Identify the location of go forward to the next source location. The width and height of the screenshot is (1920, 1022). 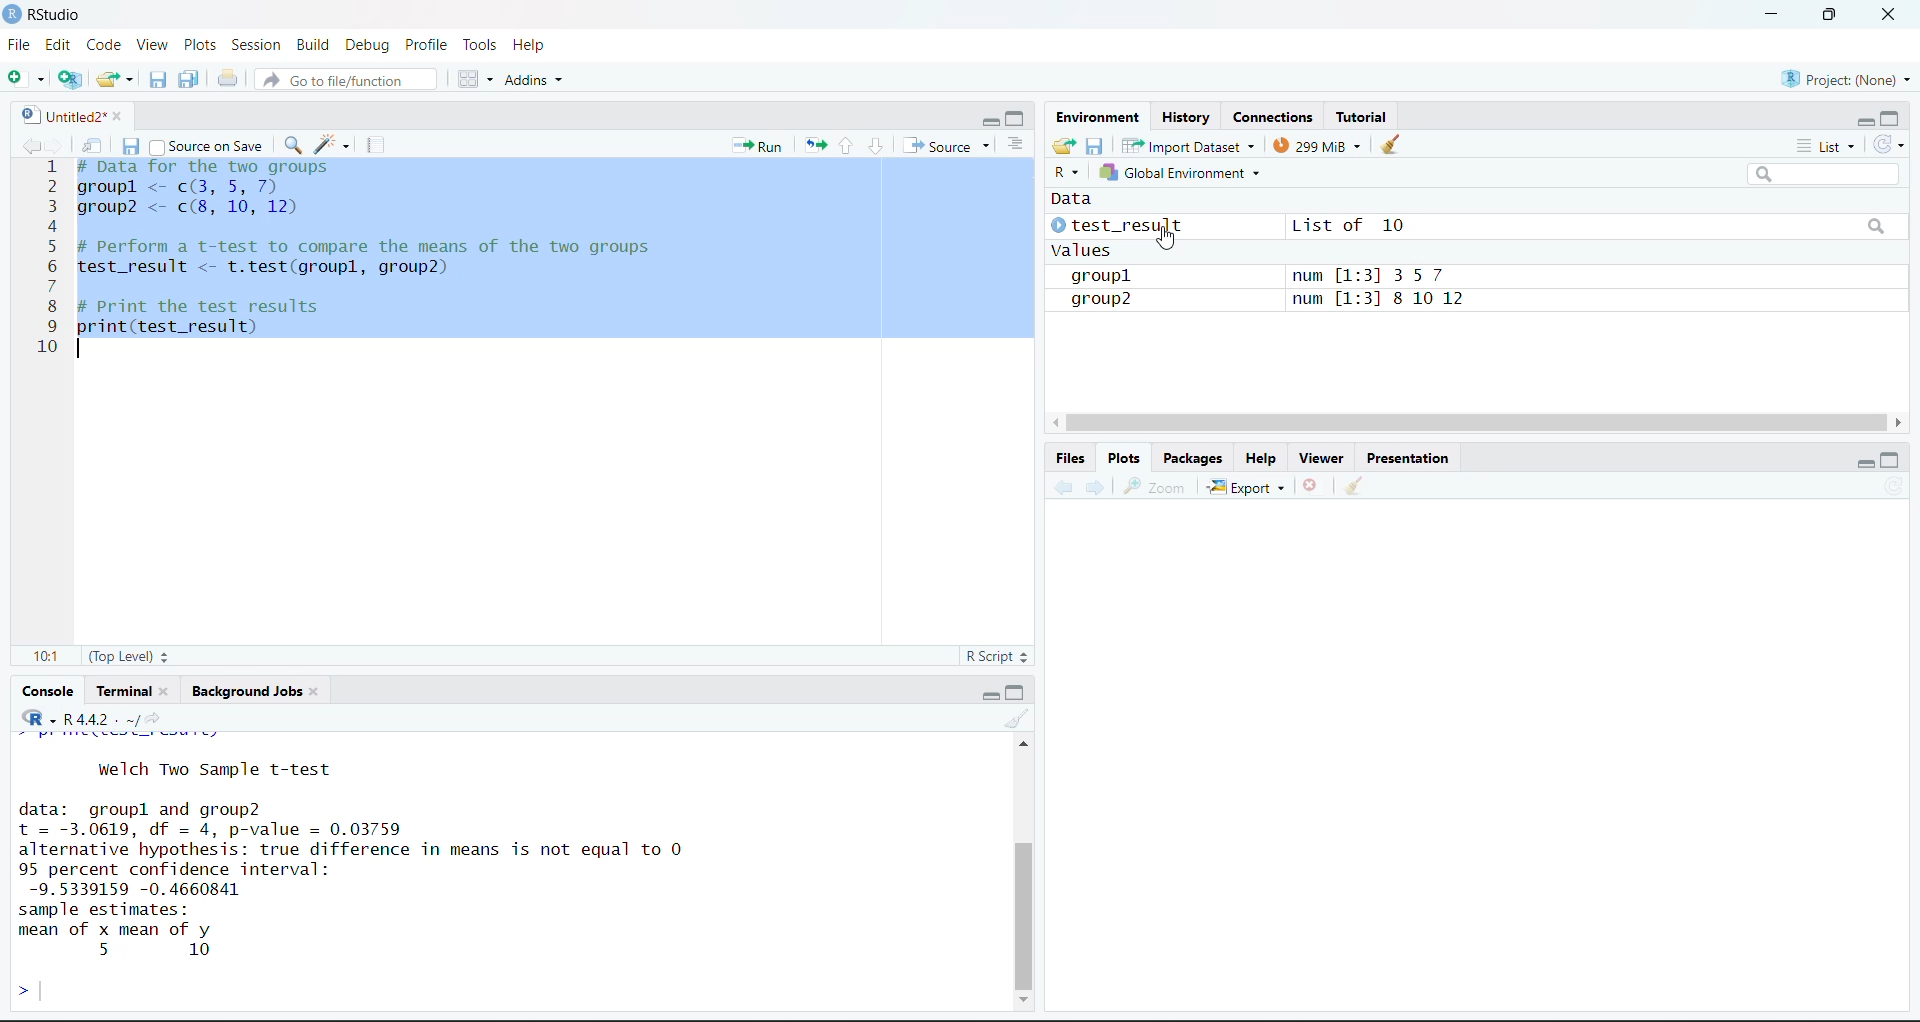
(59, 145).